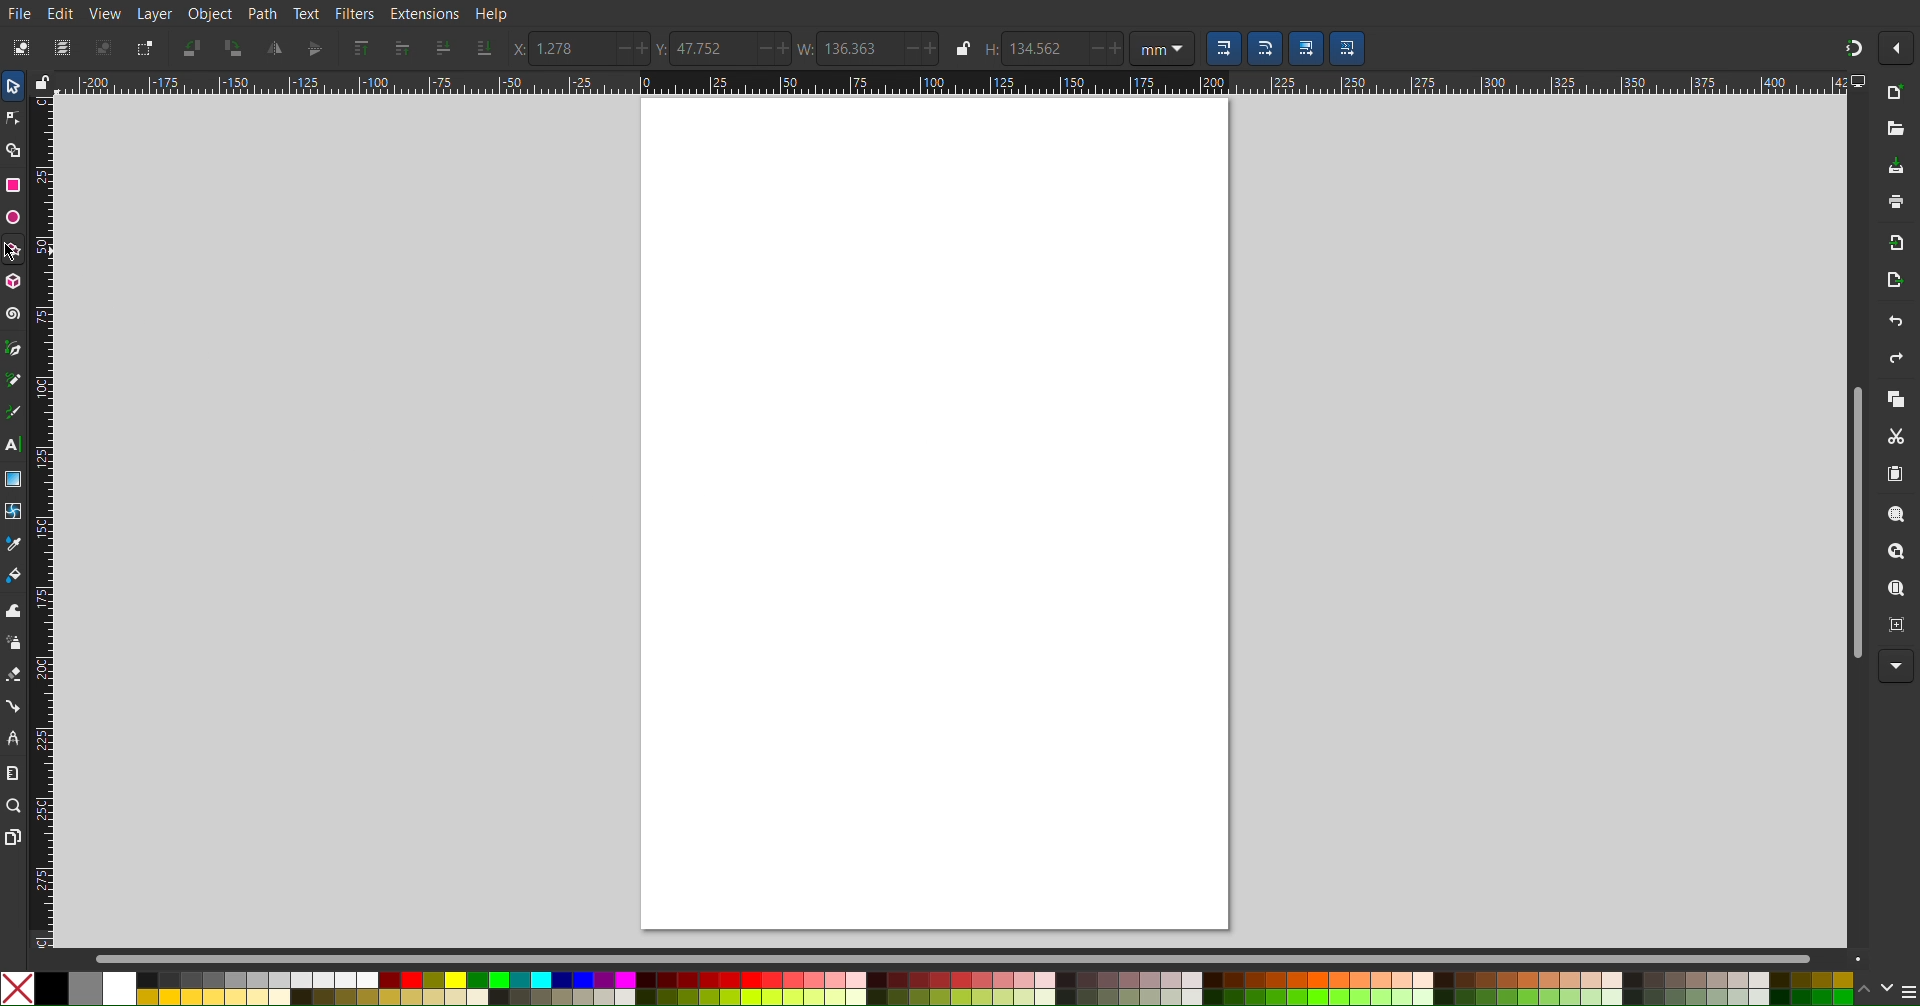  Describe the element at coordinates (154, 14) in the screenshot. I see `Layer` at that location.